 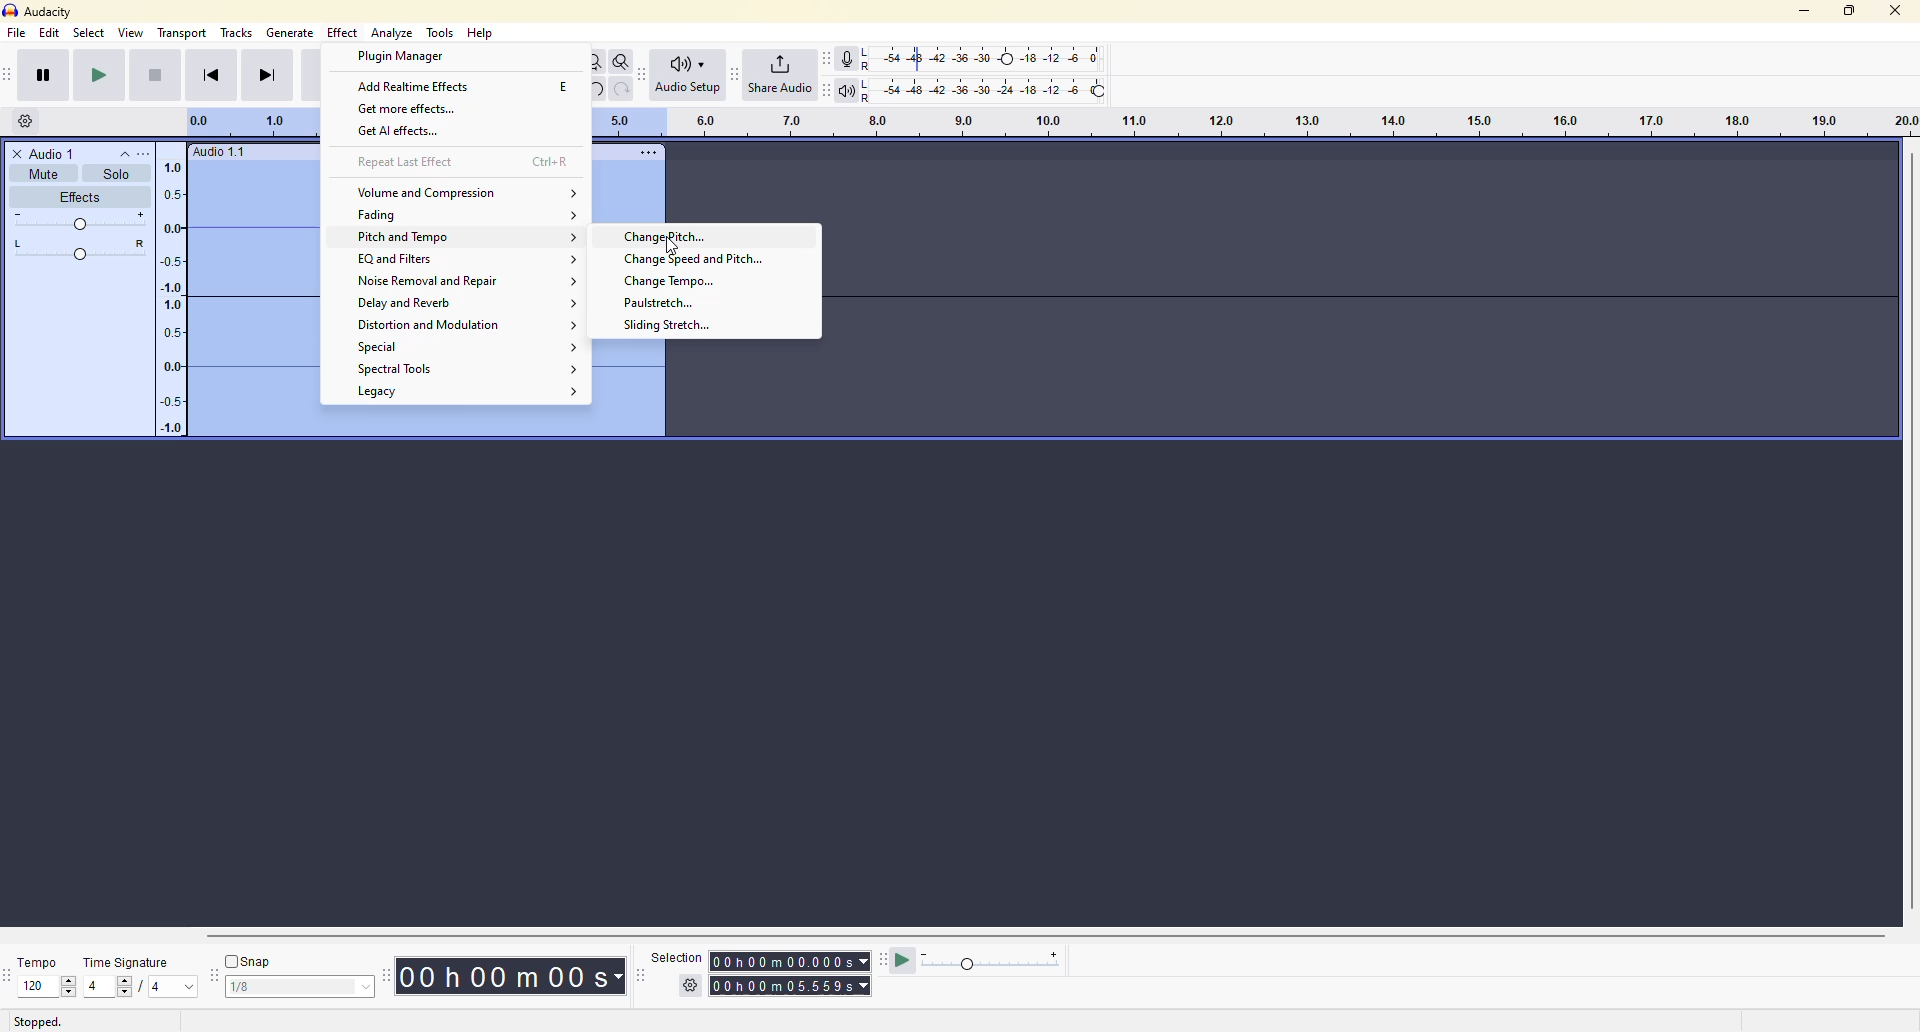 What do you see at coordinates (826, 88) in the screenshot?
I see `playback meter toolbar` at bounding box center [826, 88].